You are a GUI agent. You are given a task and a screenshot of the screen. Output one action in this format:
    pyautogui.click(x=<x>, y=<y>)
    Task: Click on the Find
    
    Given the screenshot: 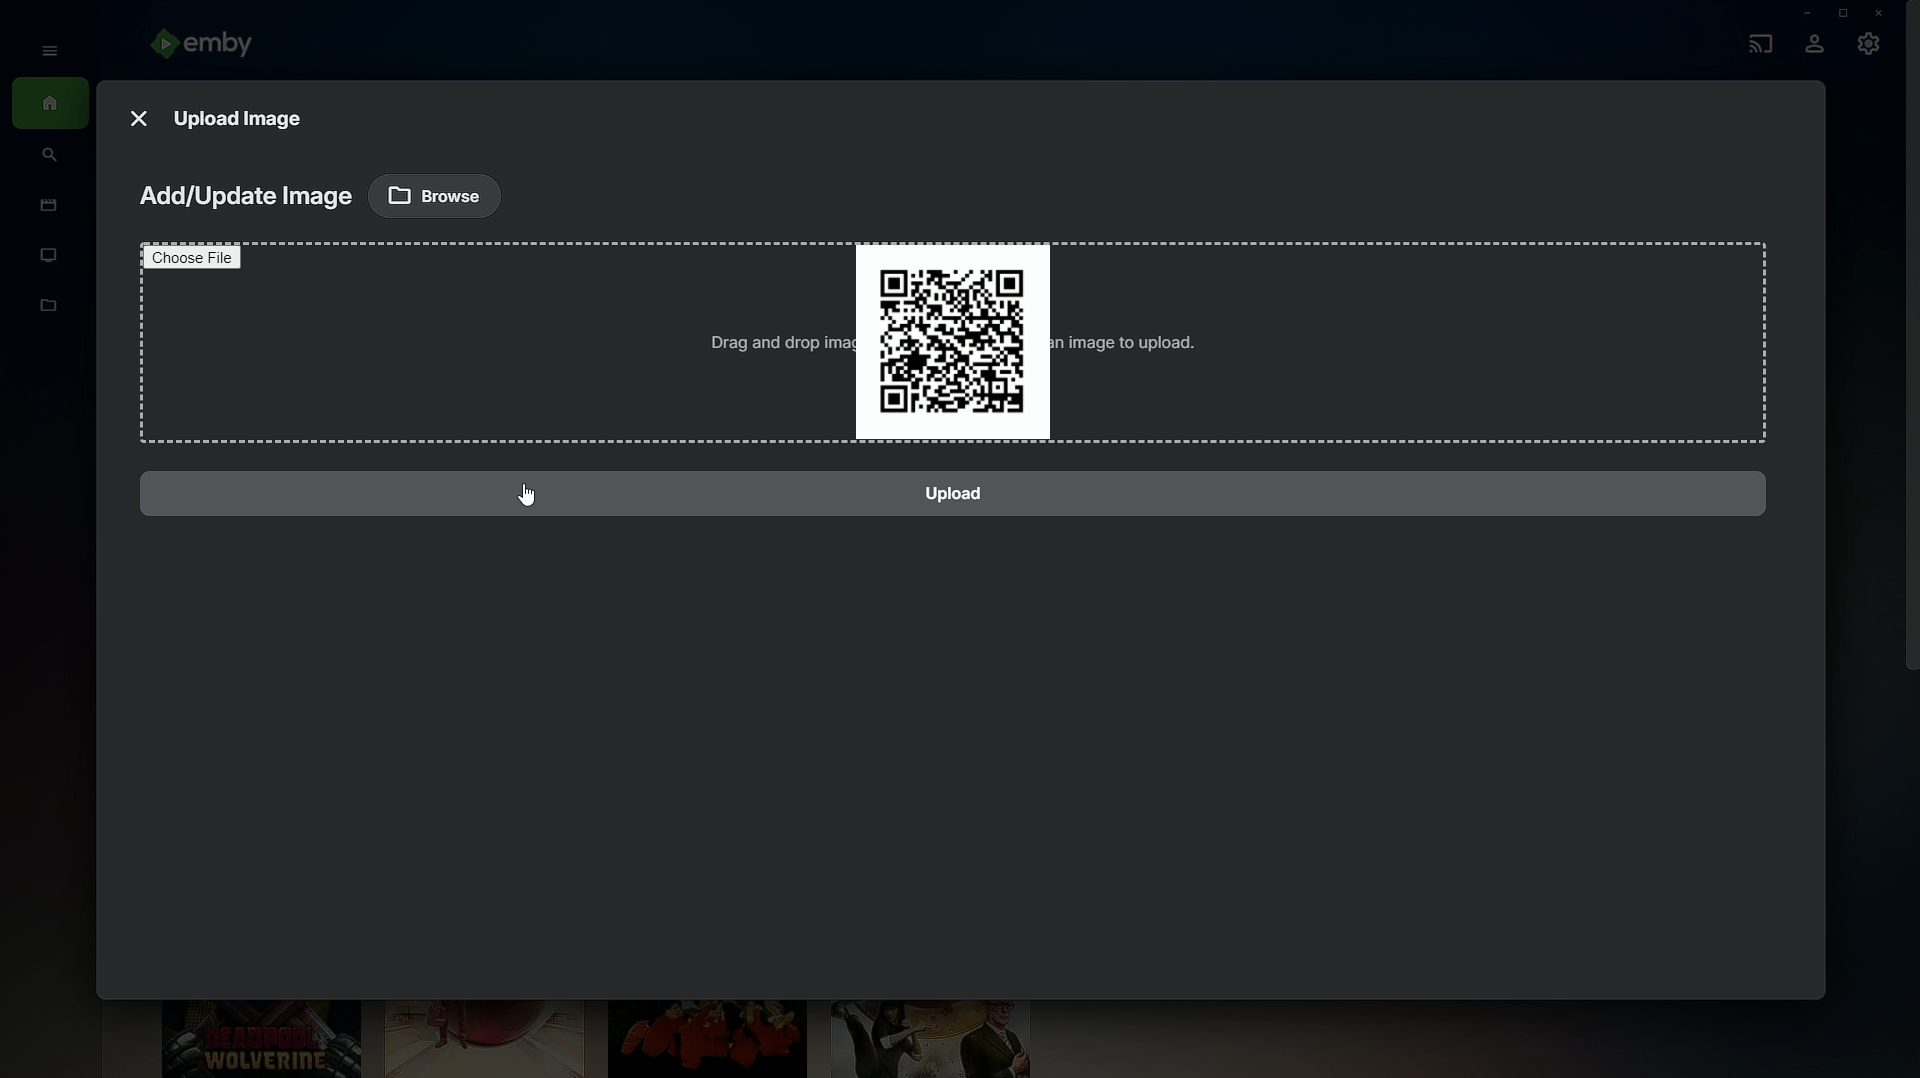 What is the action you would take?
    pyautogui.click(x=50, y=157)
    